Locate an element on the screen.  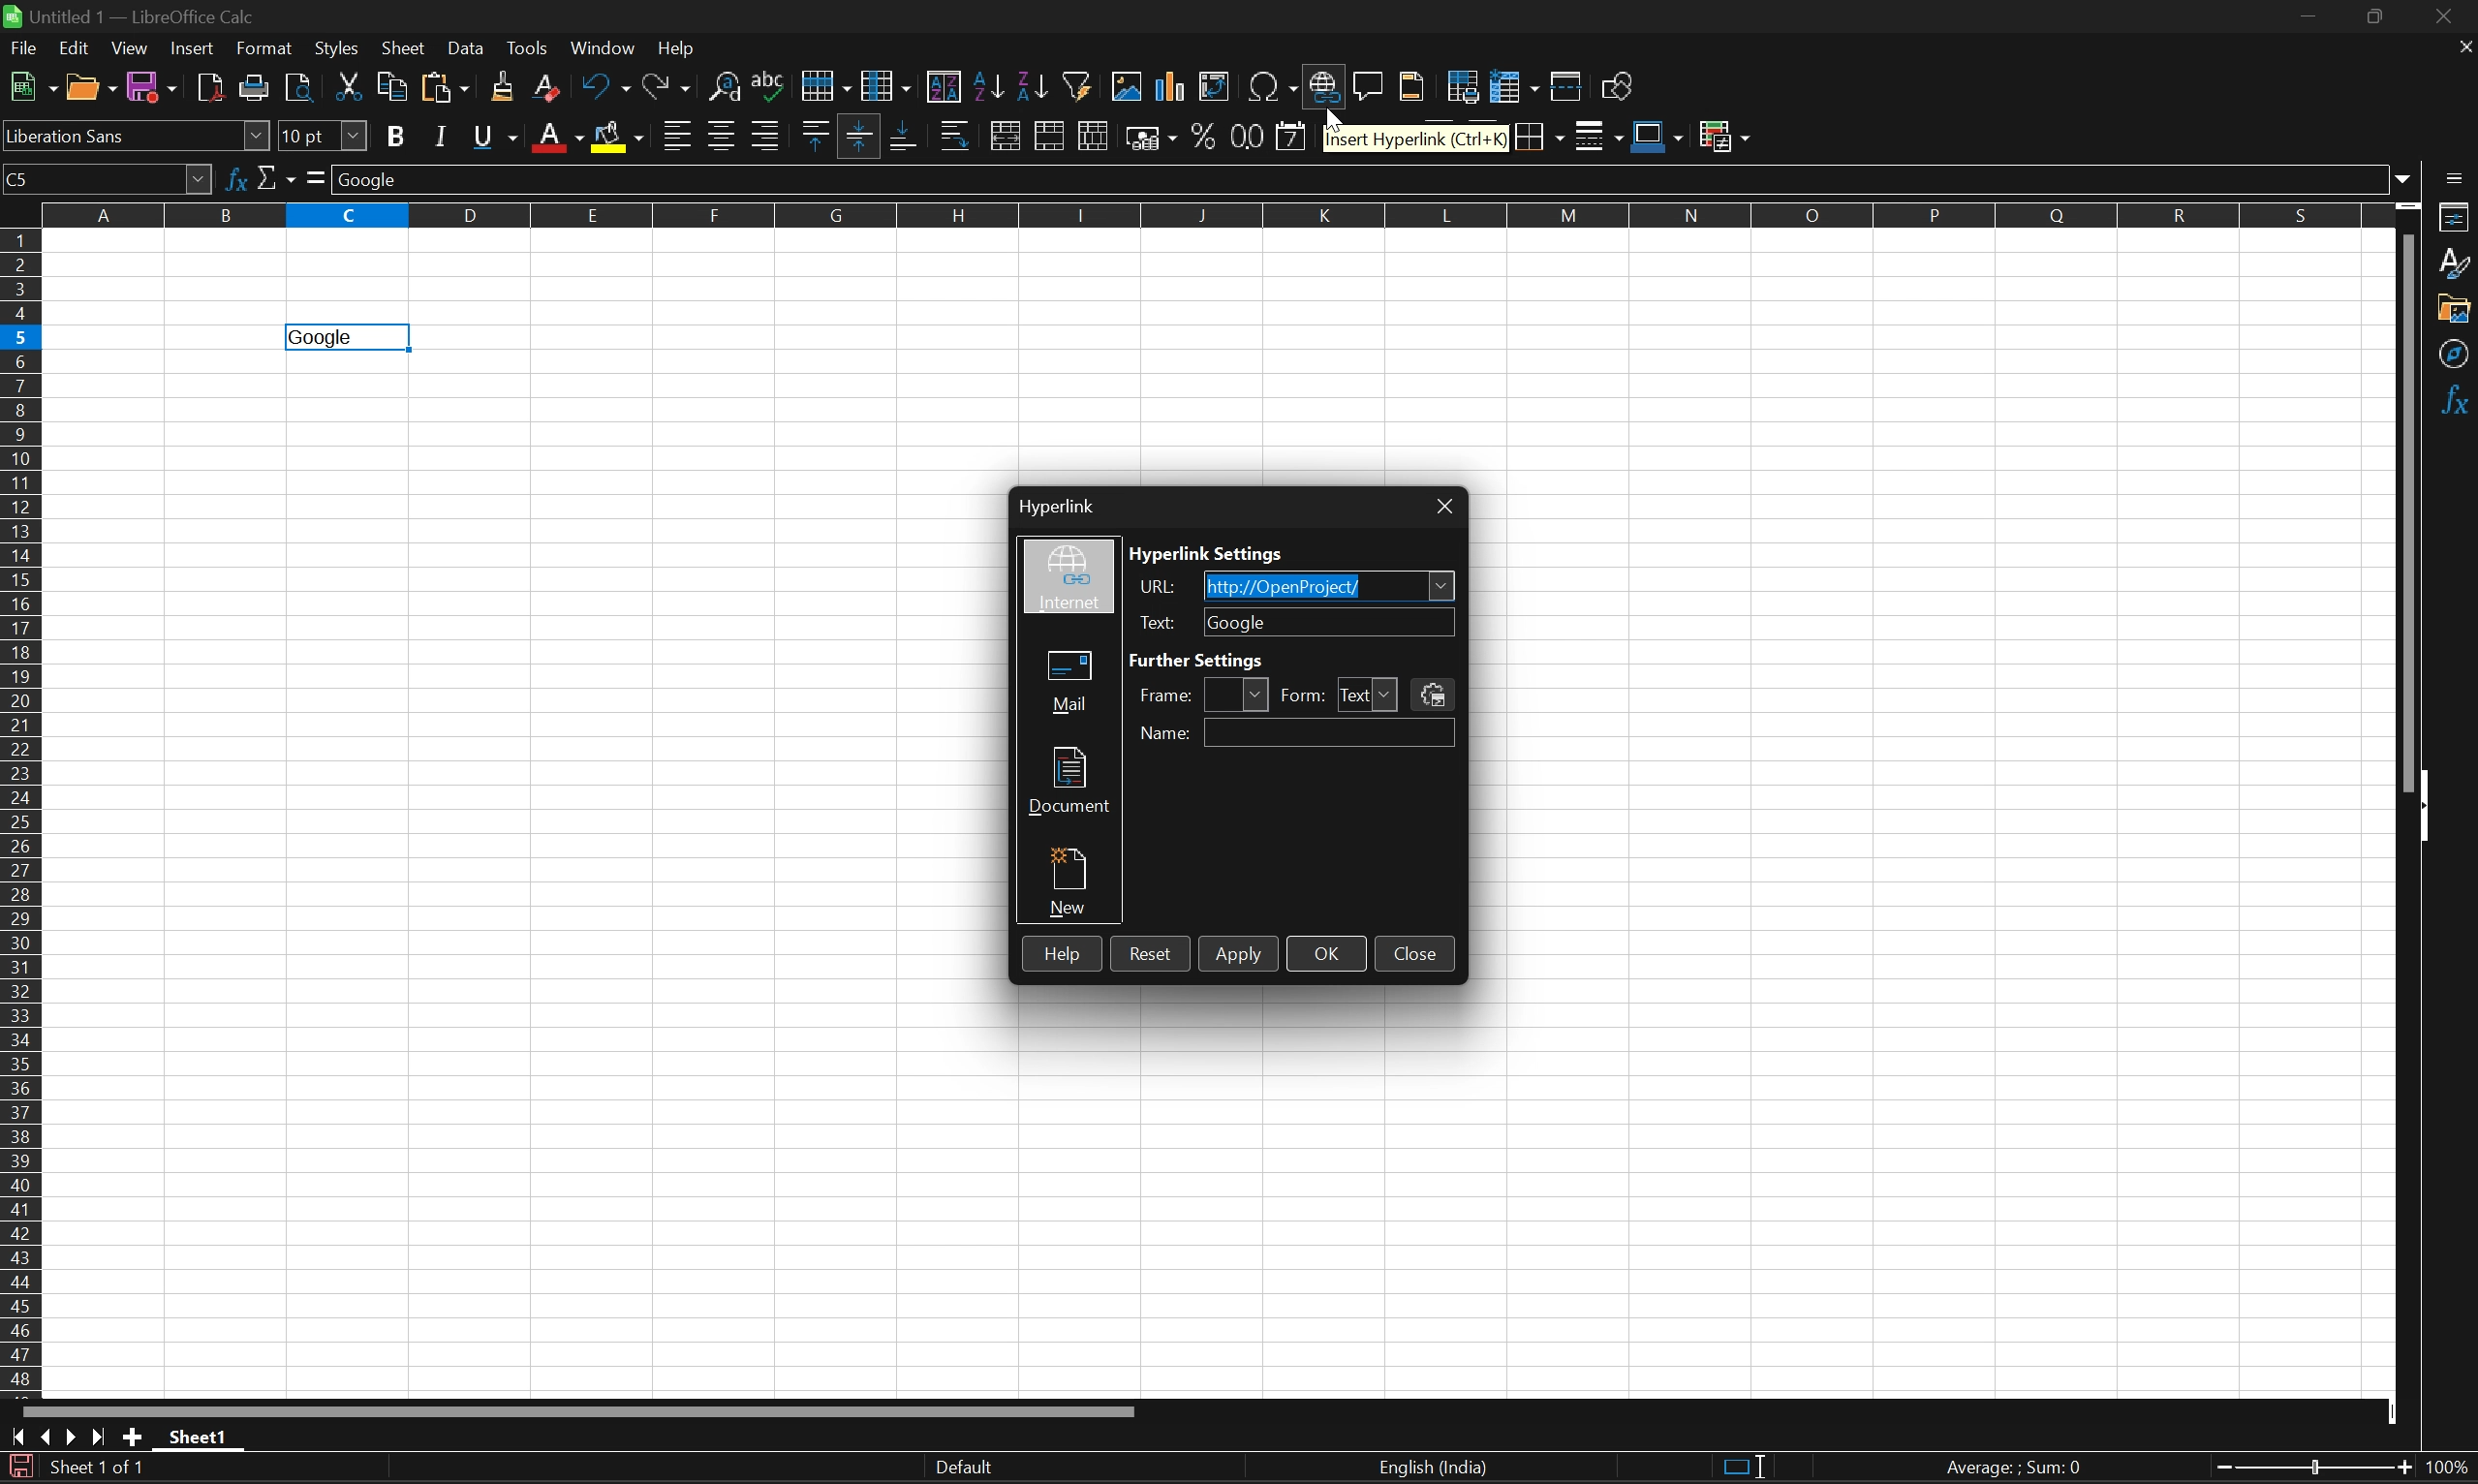
Document is located at coordinates (1071, 780).